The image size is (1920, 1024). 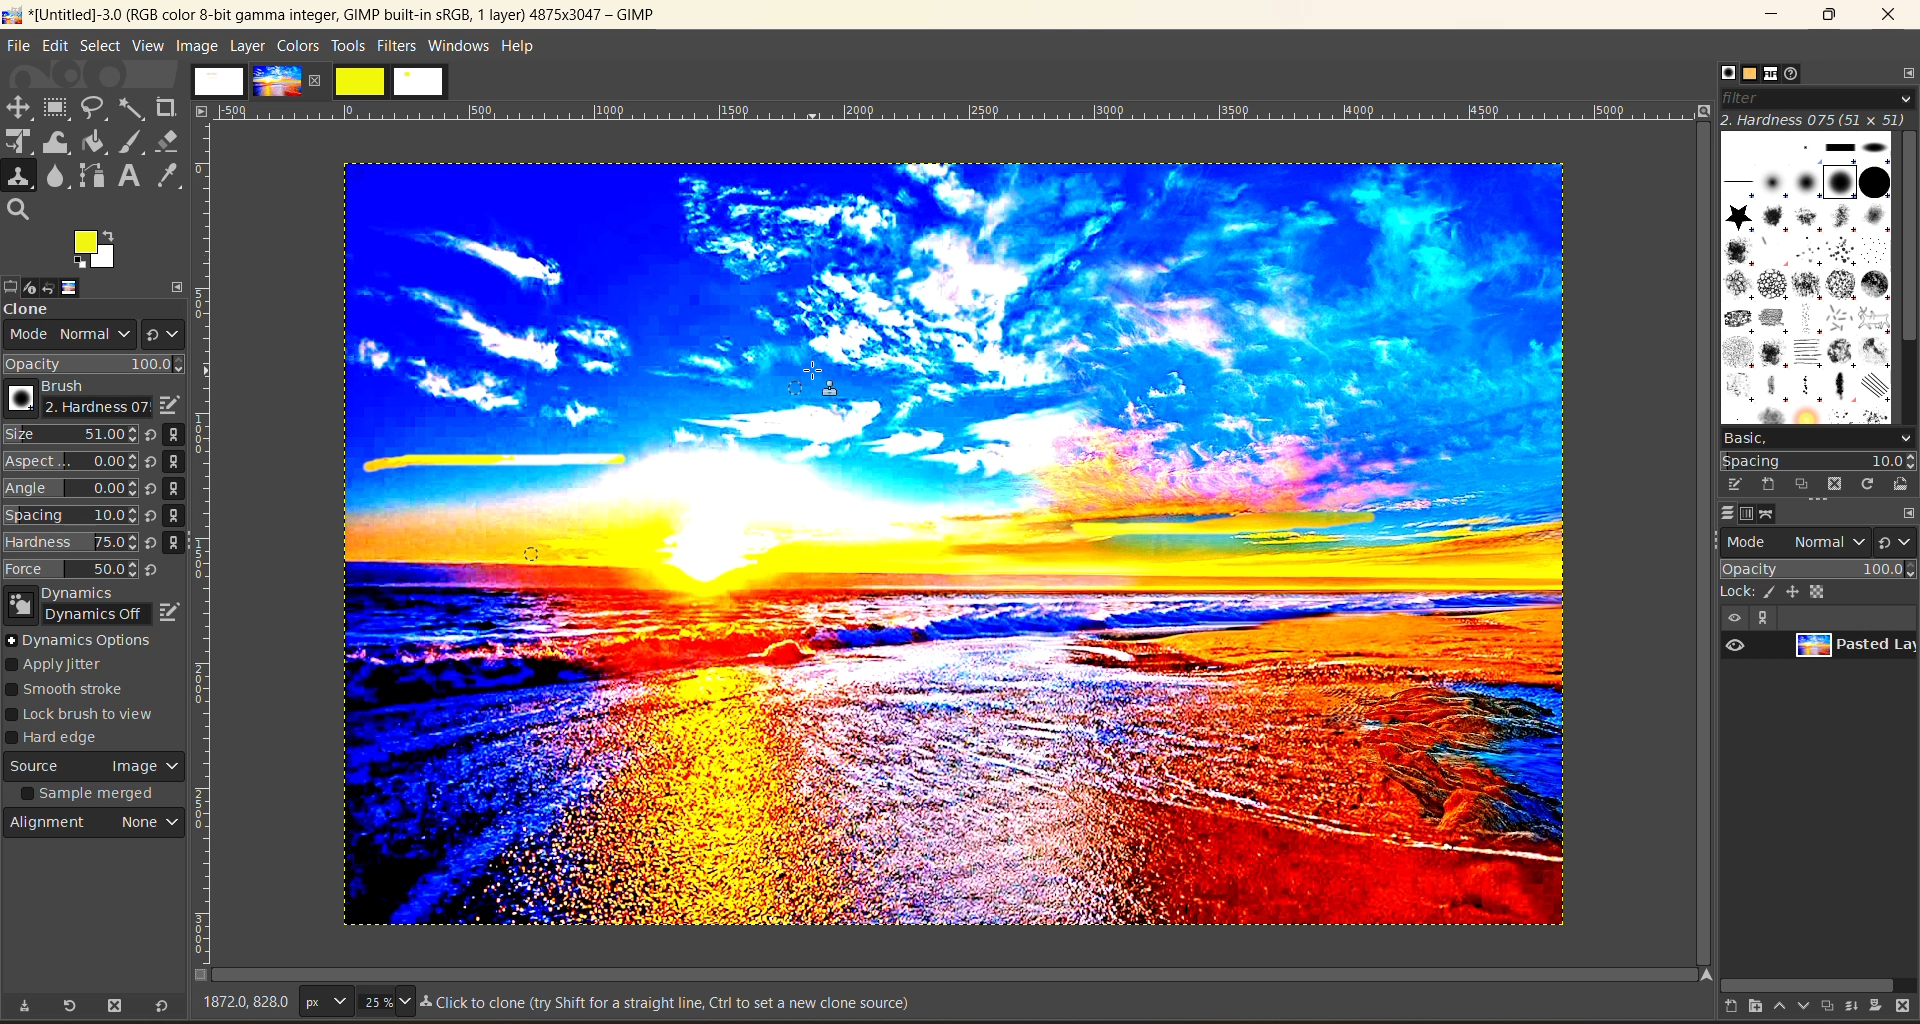 I want to click on path tool, so click(x=91, y=175).